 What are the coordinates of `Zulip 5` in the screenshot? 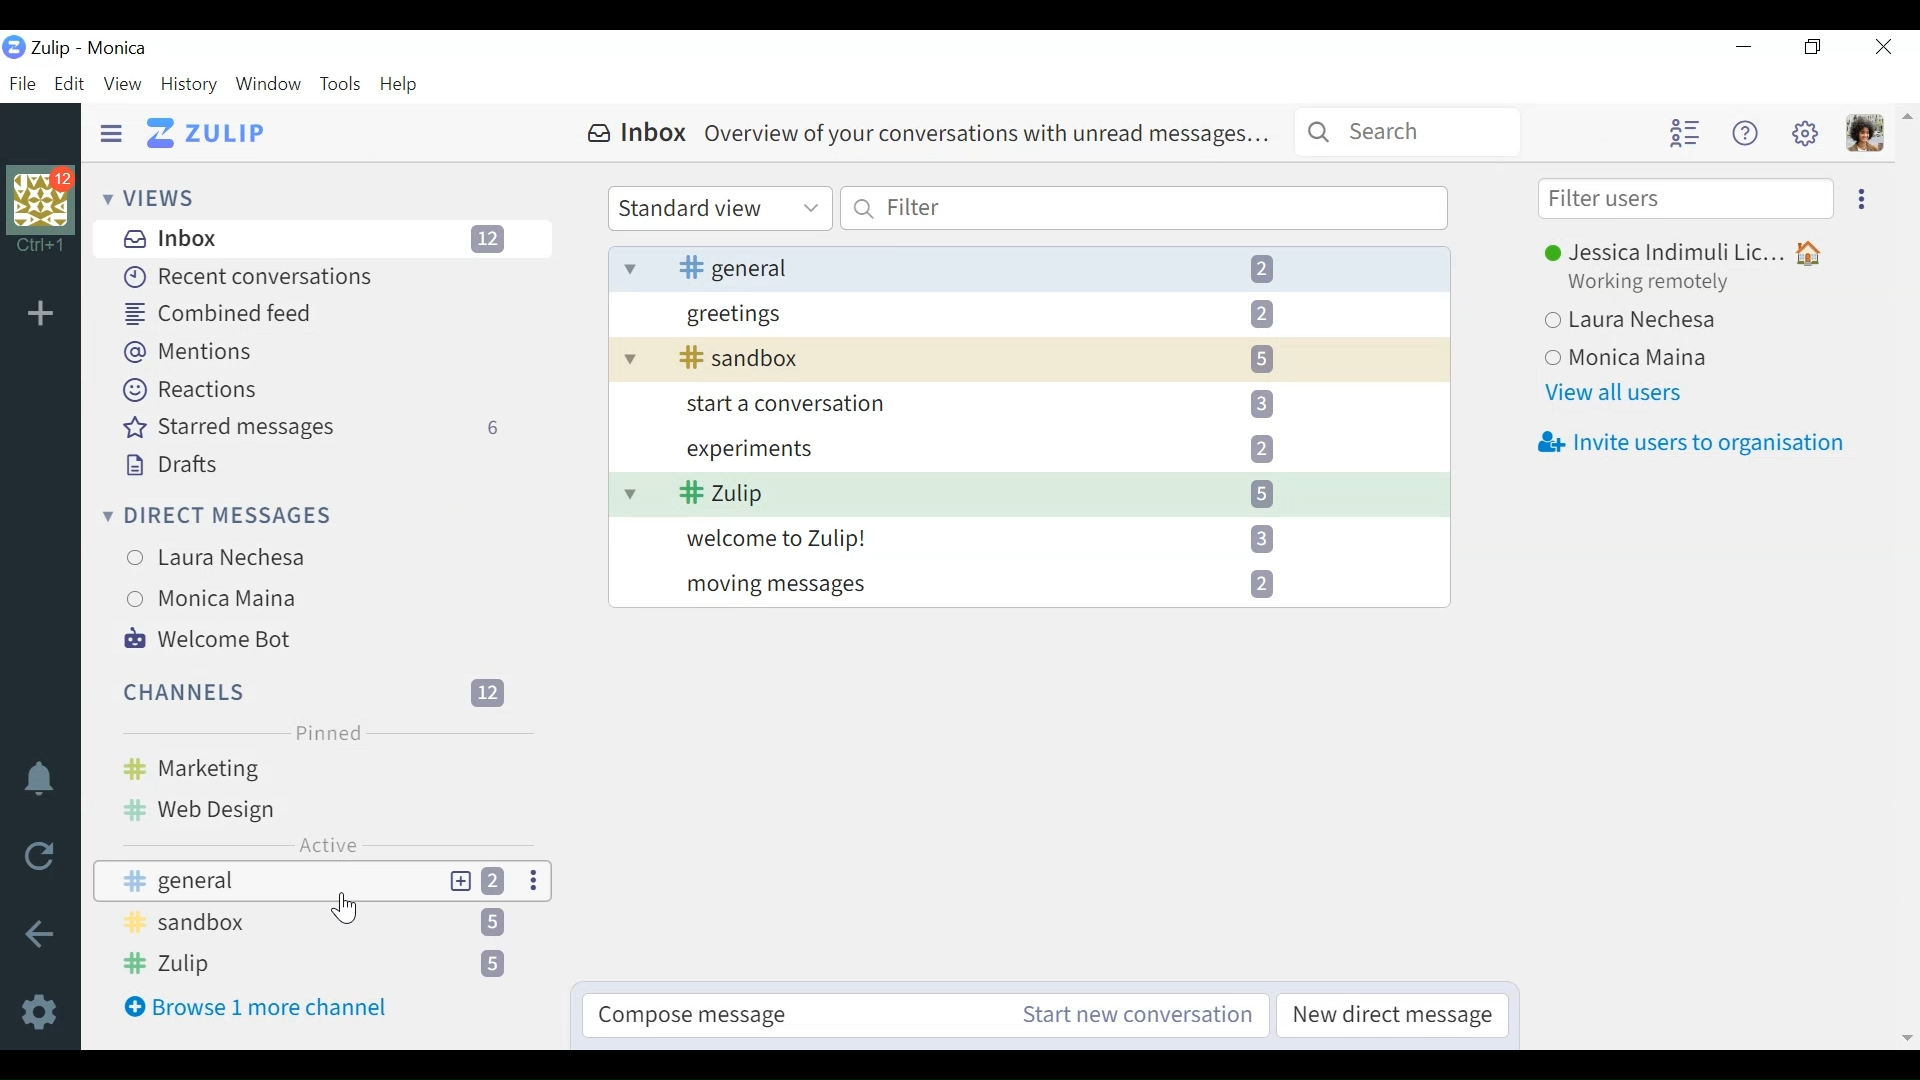 It's located at (316, 965).